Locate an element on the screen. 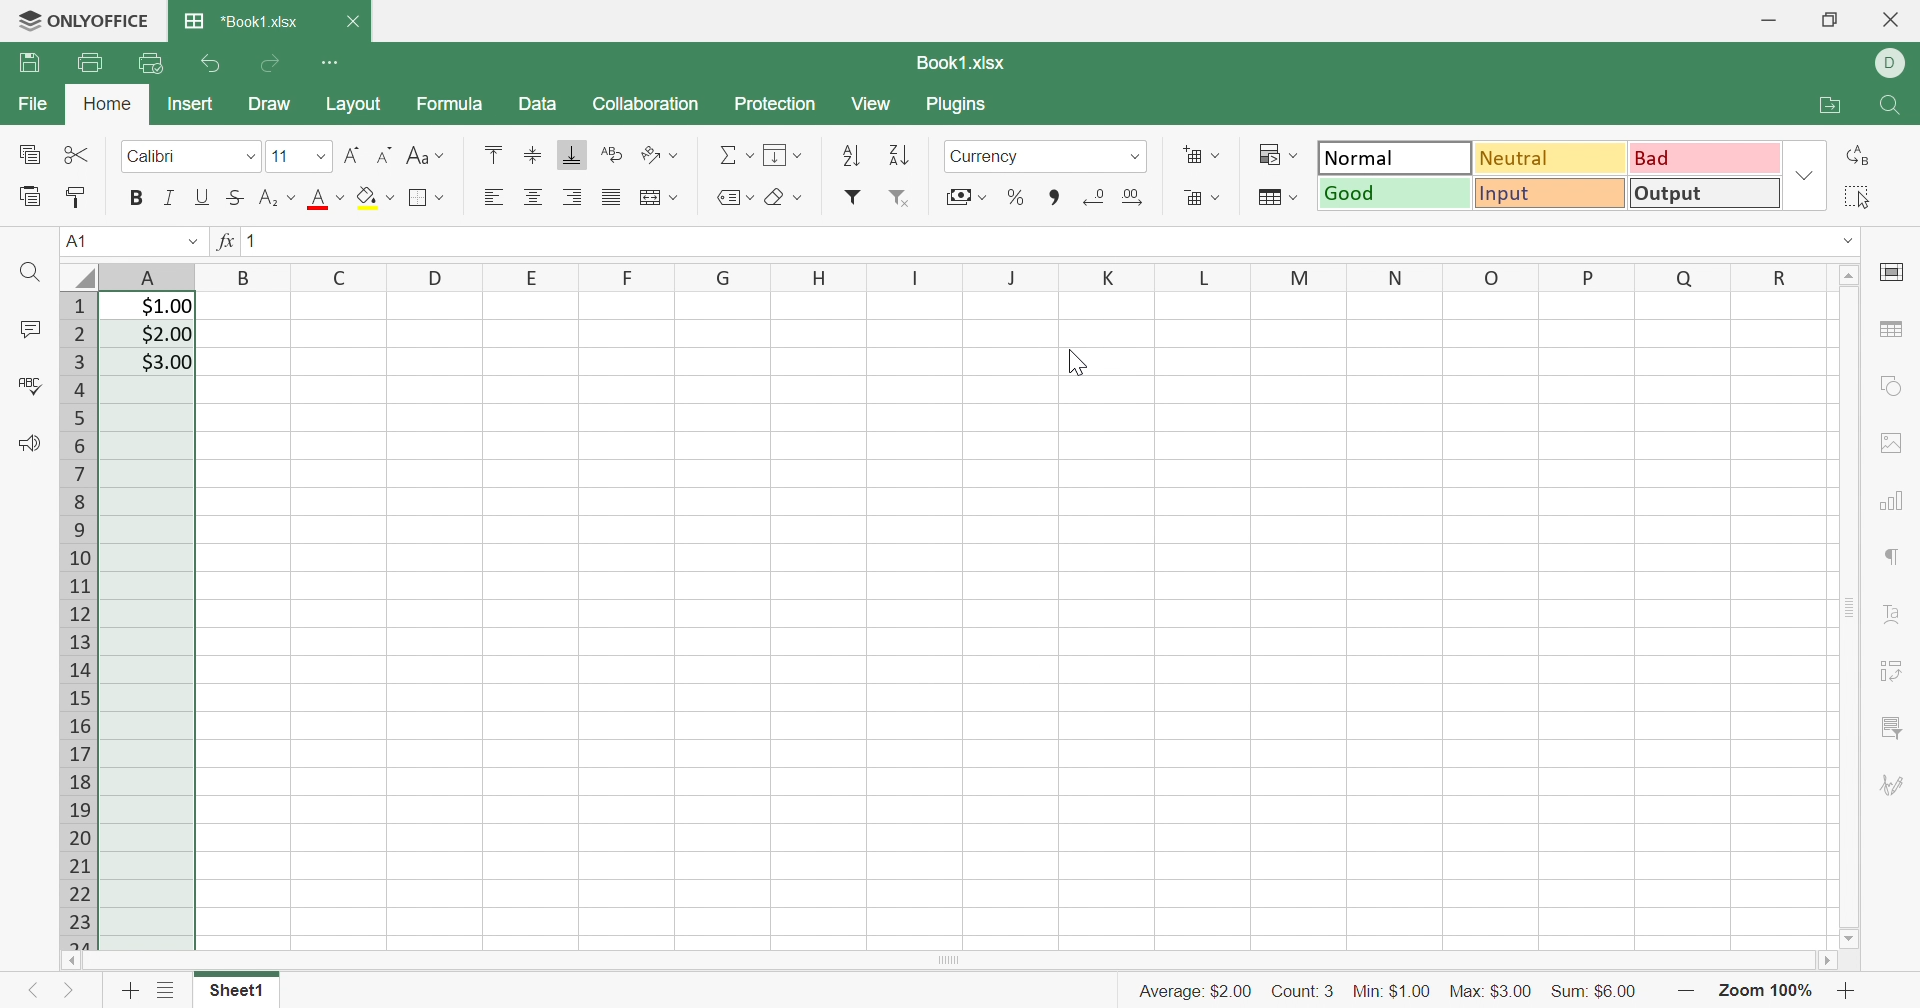 The height and width of the screenshot is (1008, 1920). Sort descending is located at coordinates (898, 157).